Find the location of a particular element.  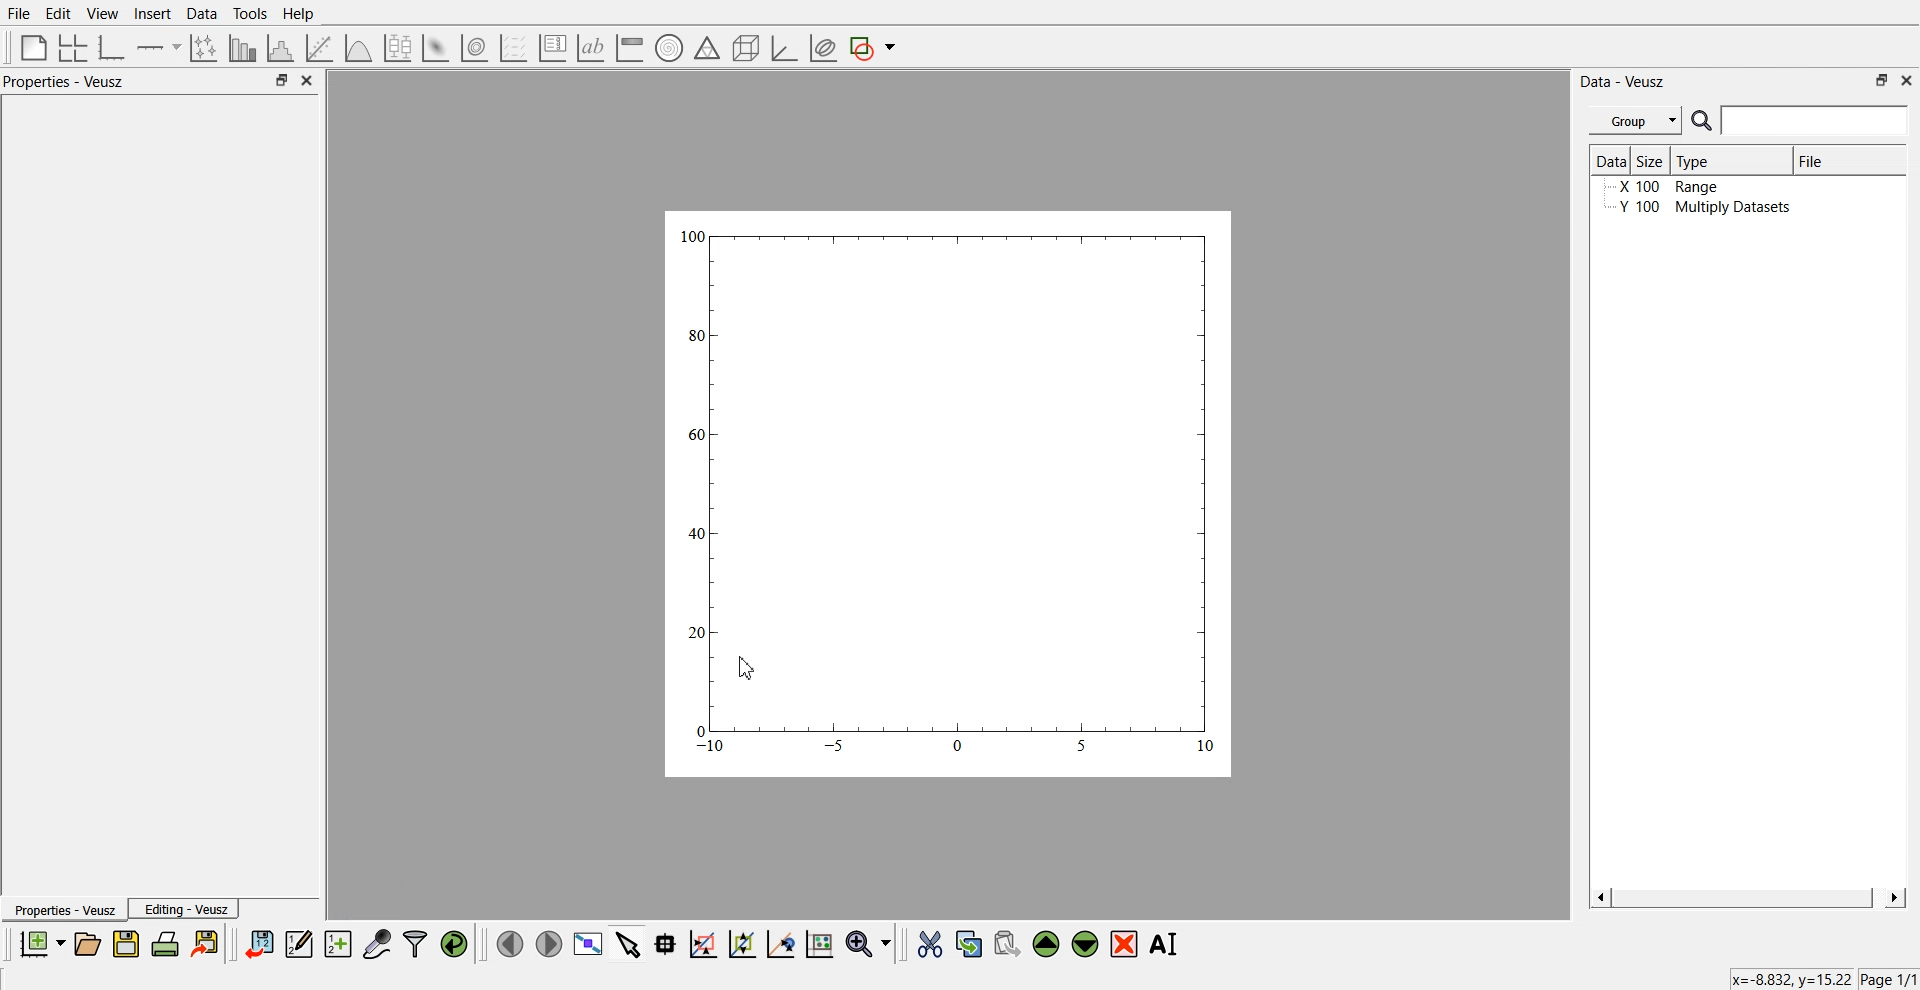

enter search field is located at coordinates (1817, 121).